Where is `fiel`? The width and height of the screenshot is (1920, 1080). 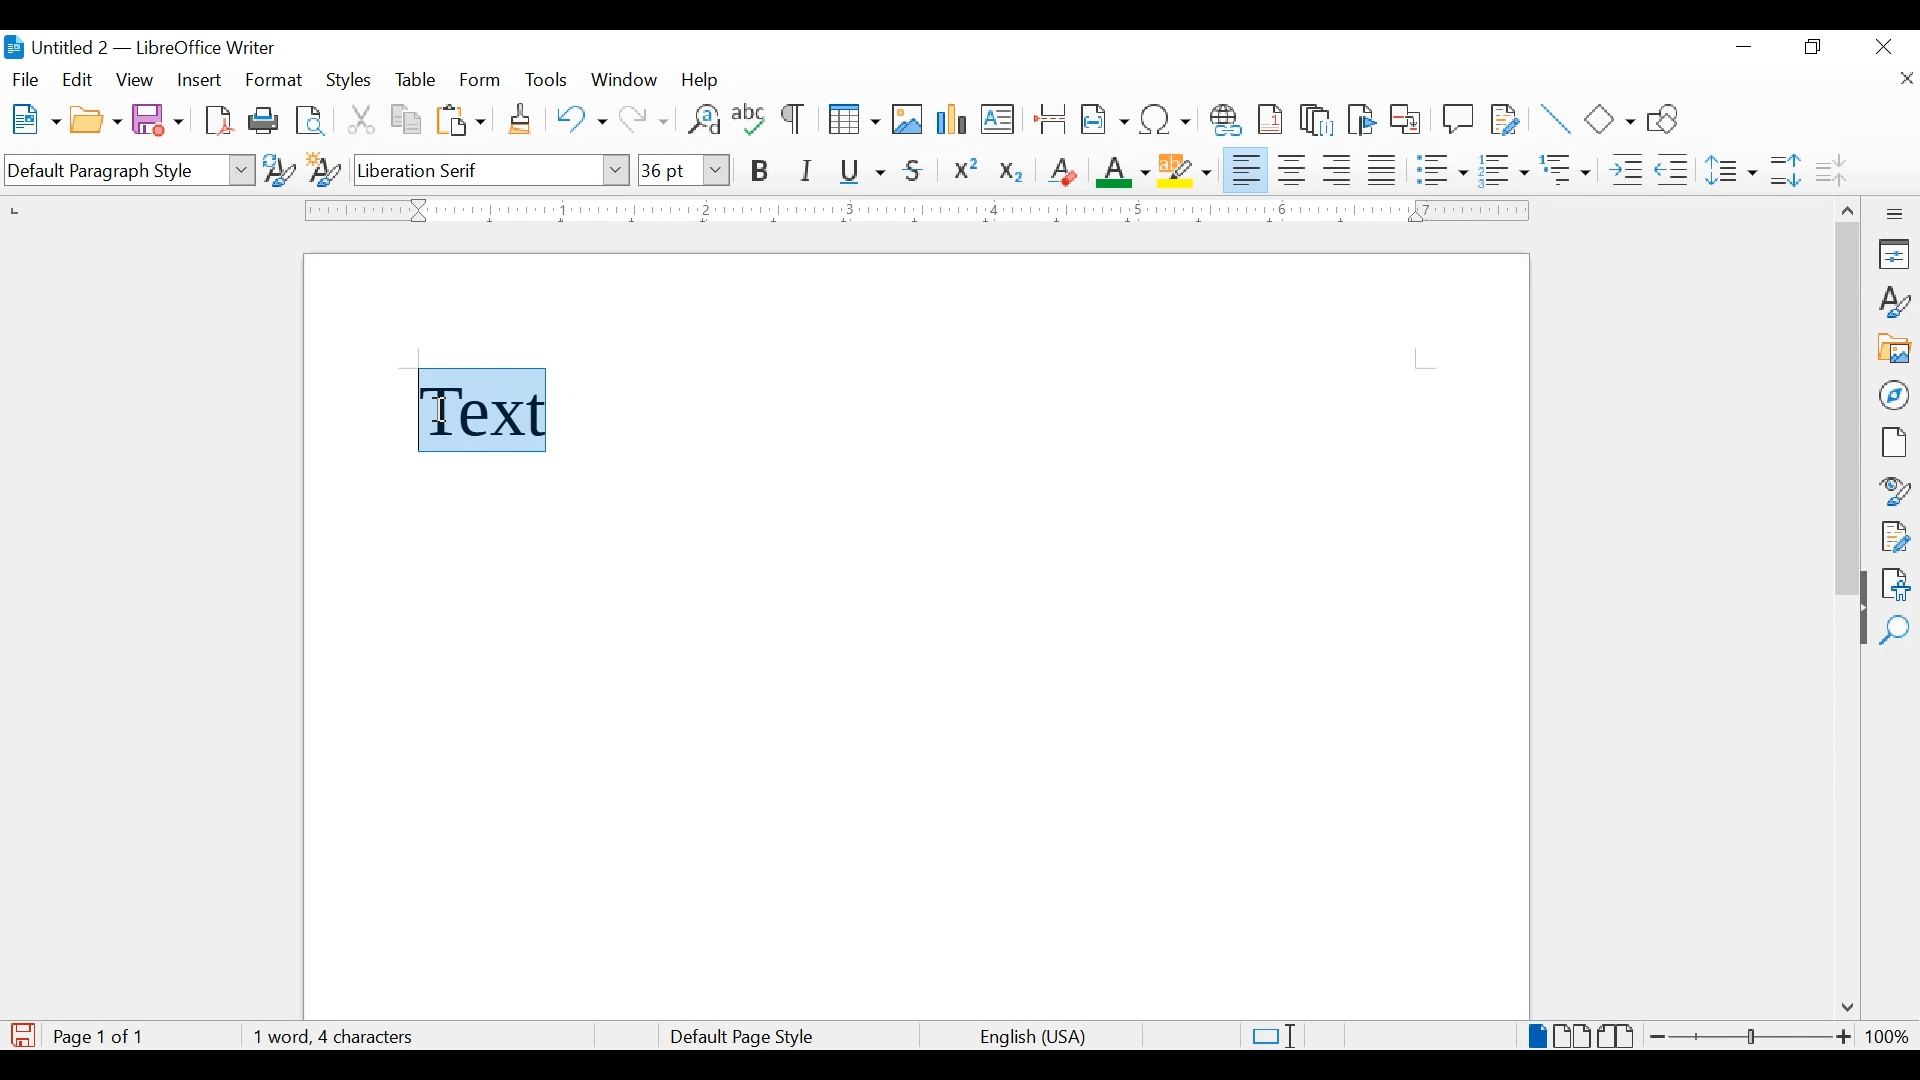
fiel is located at coordinates (26, 81).